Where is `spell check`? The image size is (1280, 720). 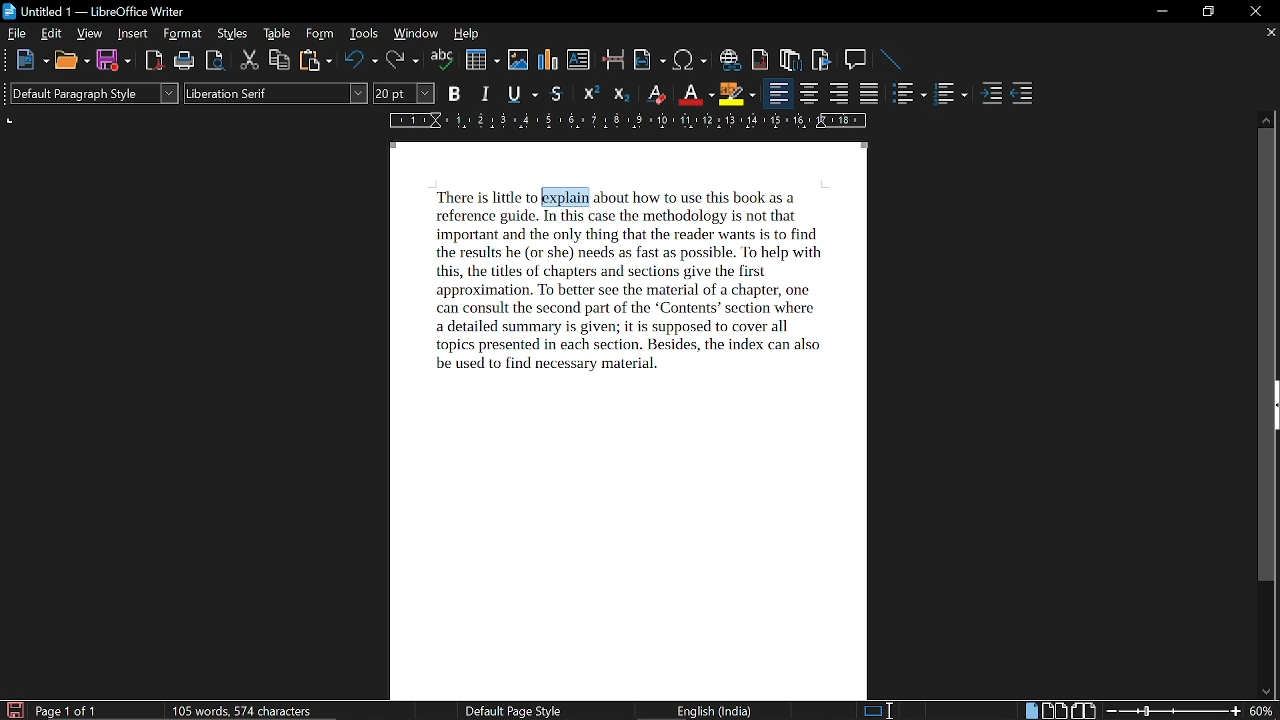
spell check is located at coordinates (442, 61).